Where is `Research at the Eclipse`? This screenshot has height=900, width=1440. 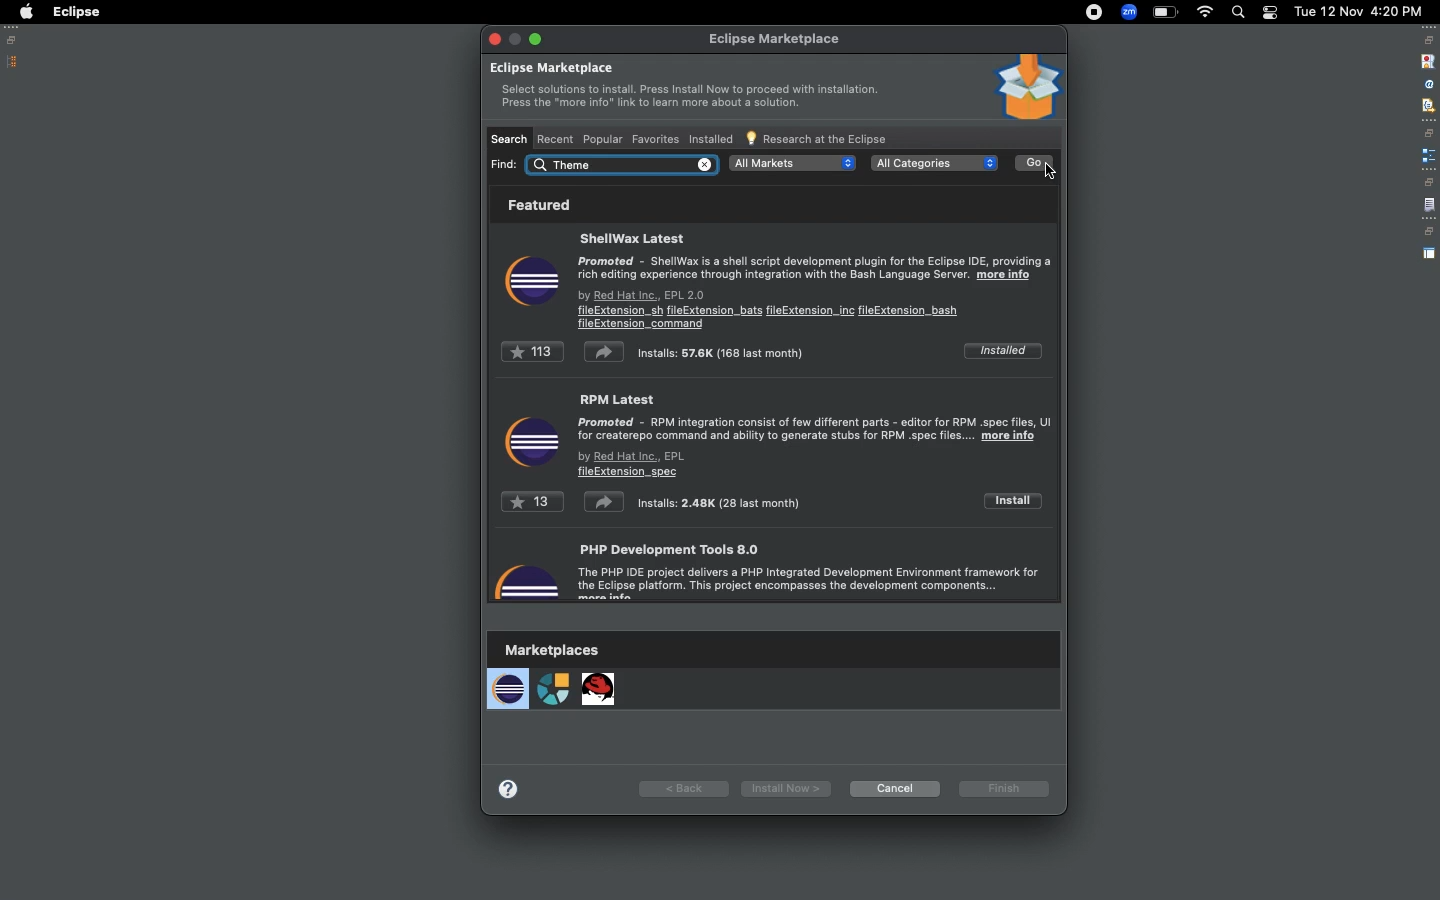 Research at the Eclipse is located at coordinates (817, 137).